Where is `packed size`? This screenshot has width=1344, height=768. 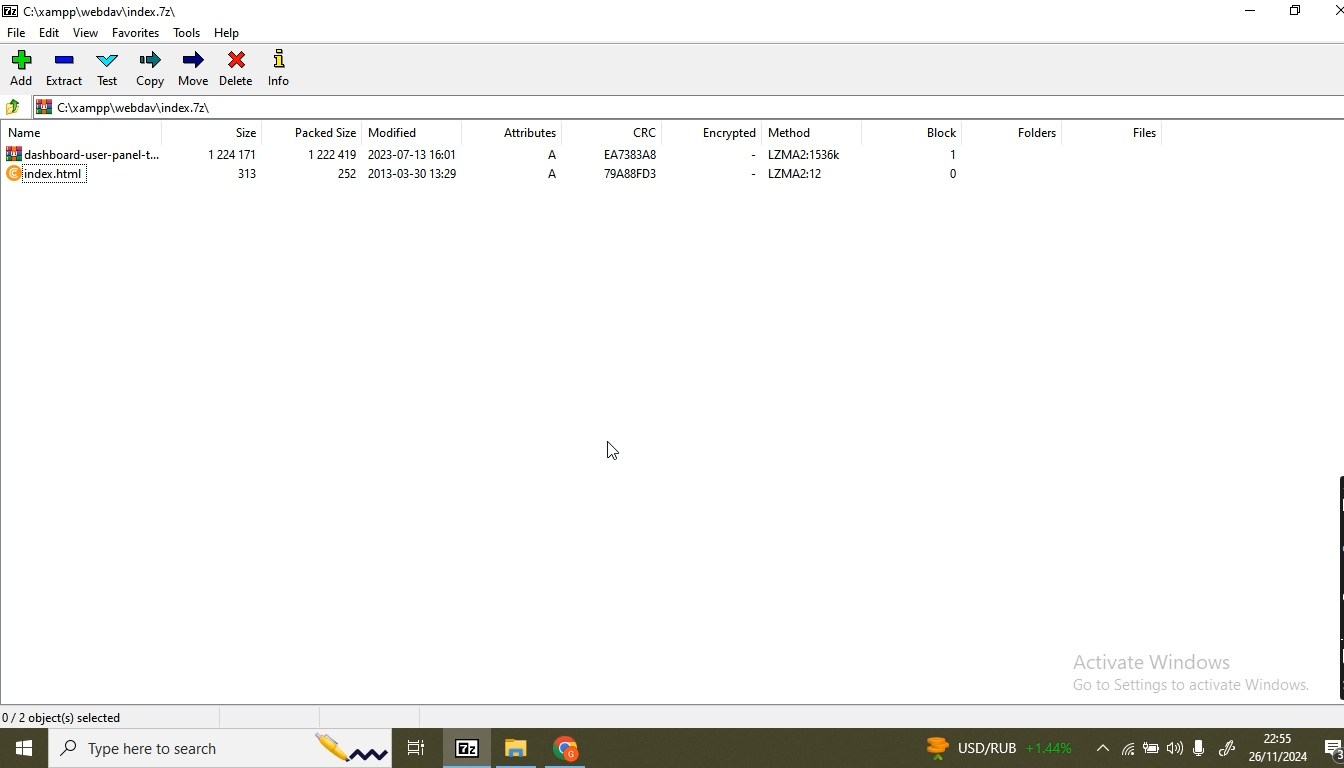
packed size is located at coordinates (320, 132).